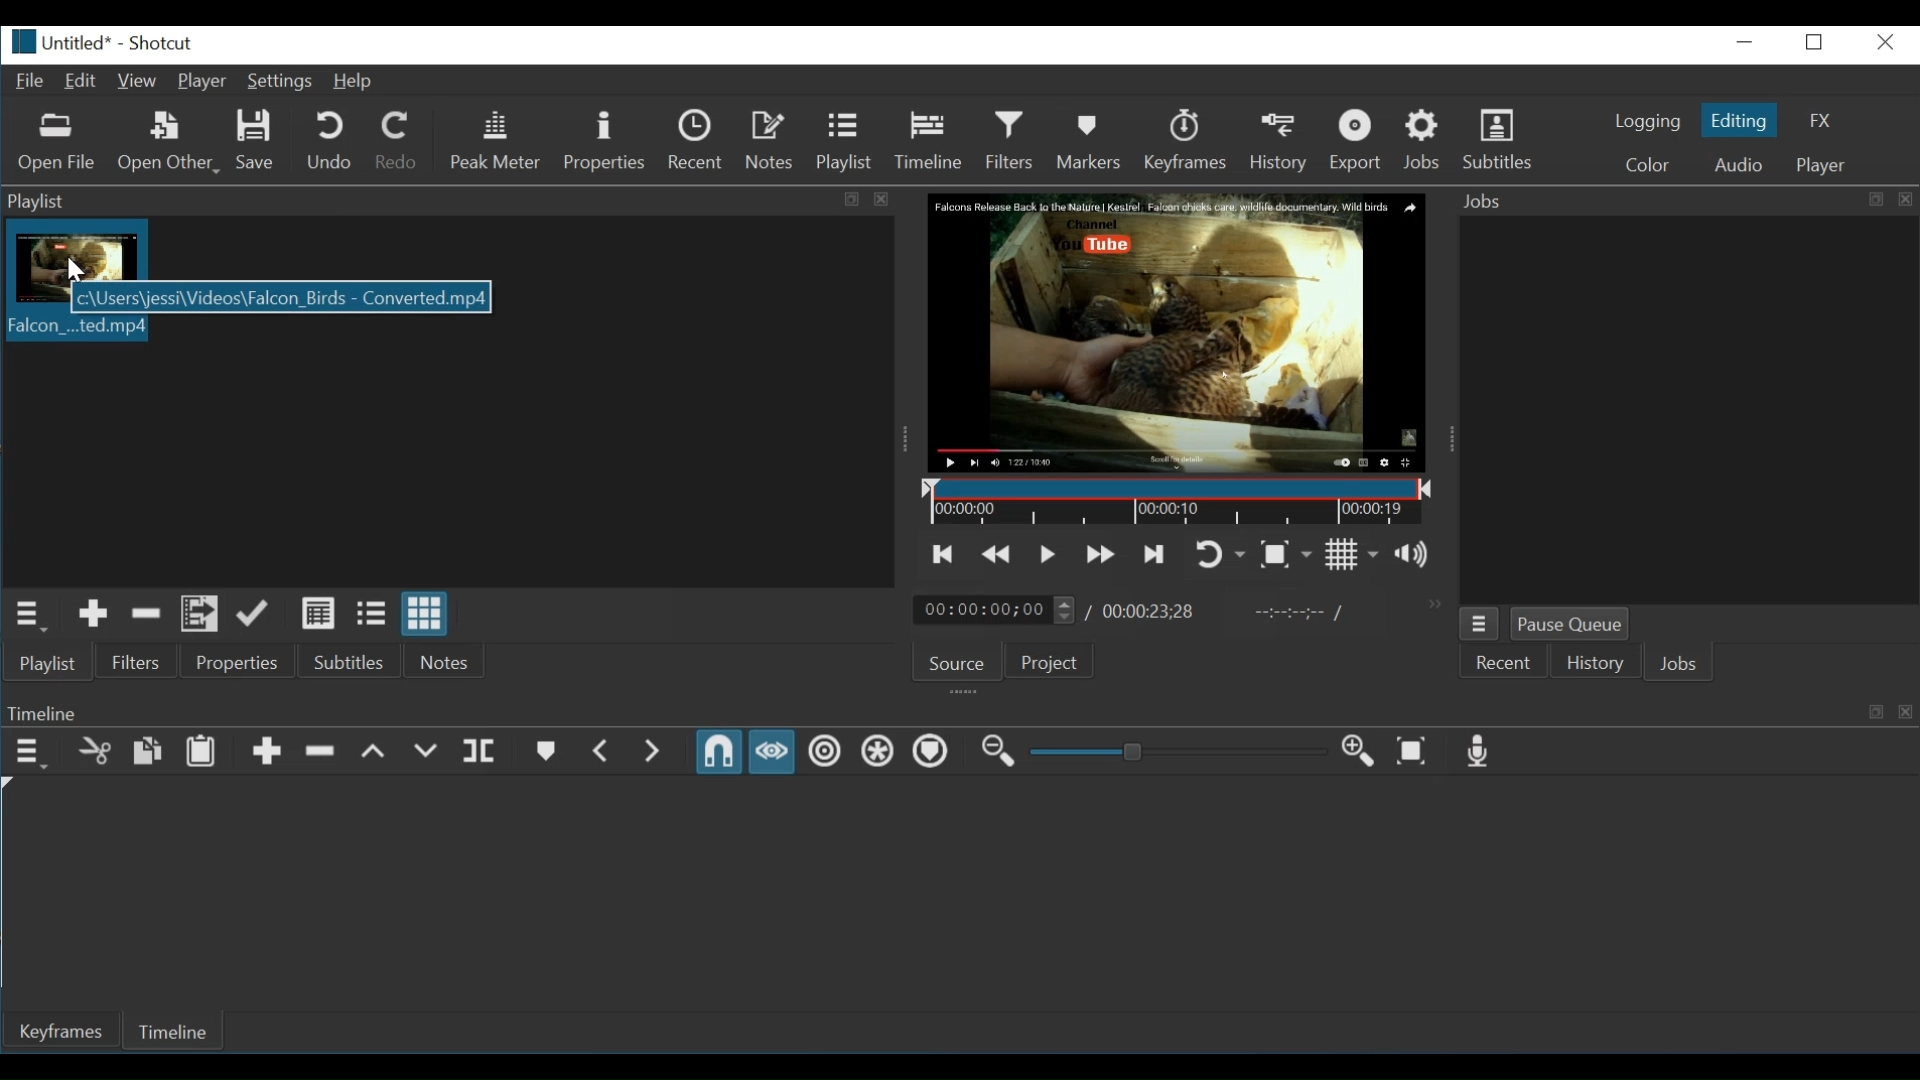  Describe the element at coordinates (319, 614) in the screenshot. I see `View as detail` at that location.